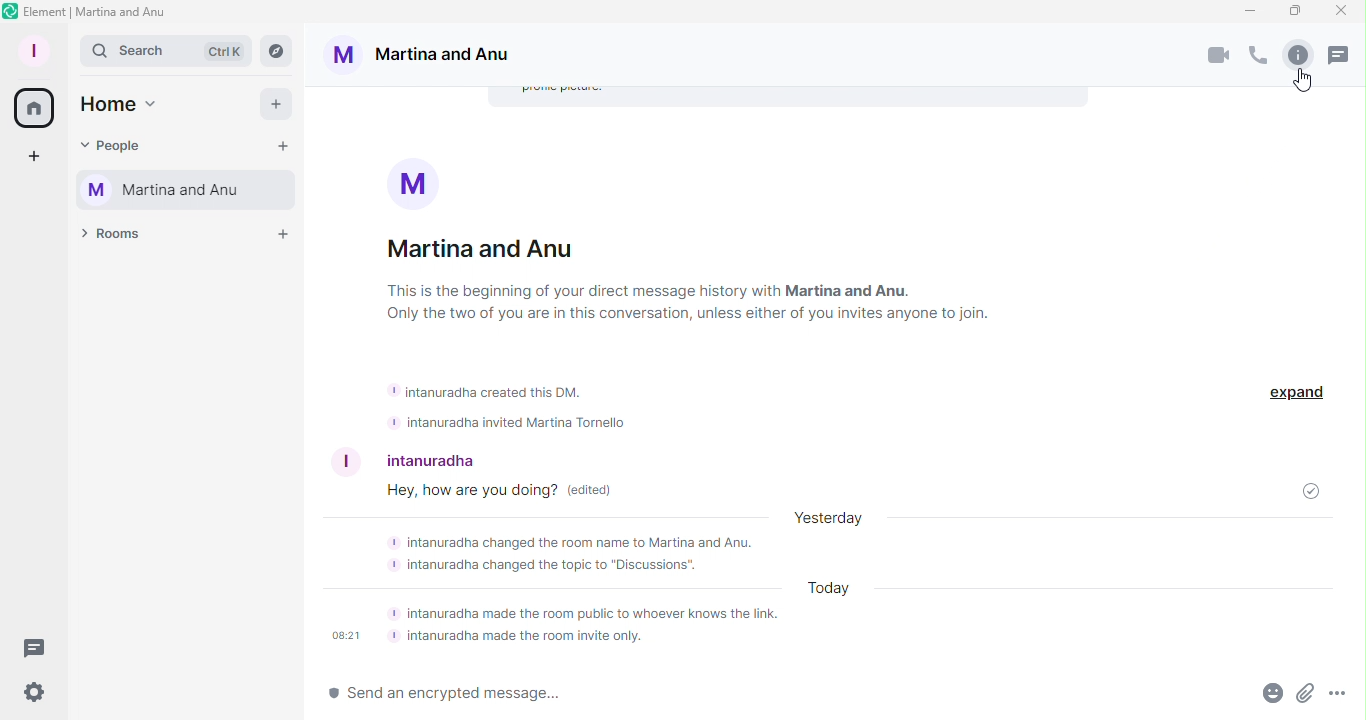 This screenshot has width=1366, height=720. What do you see at coordinates (688, 255) in the screenshot?
I see `Room info` at bounding box center [688, 255].